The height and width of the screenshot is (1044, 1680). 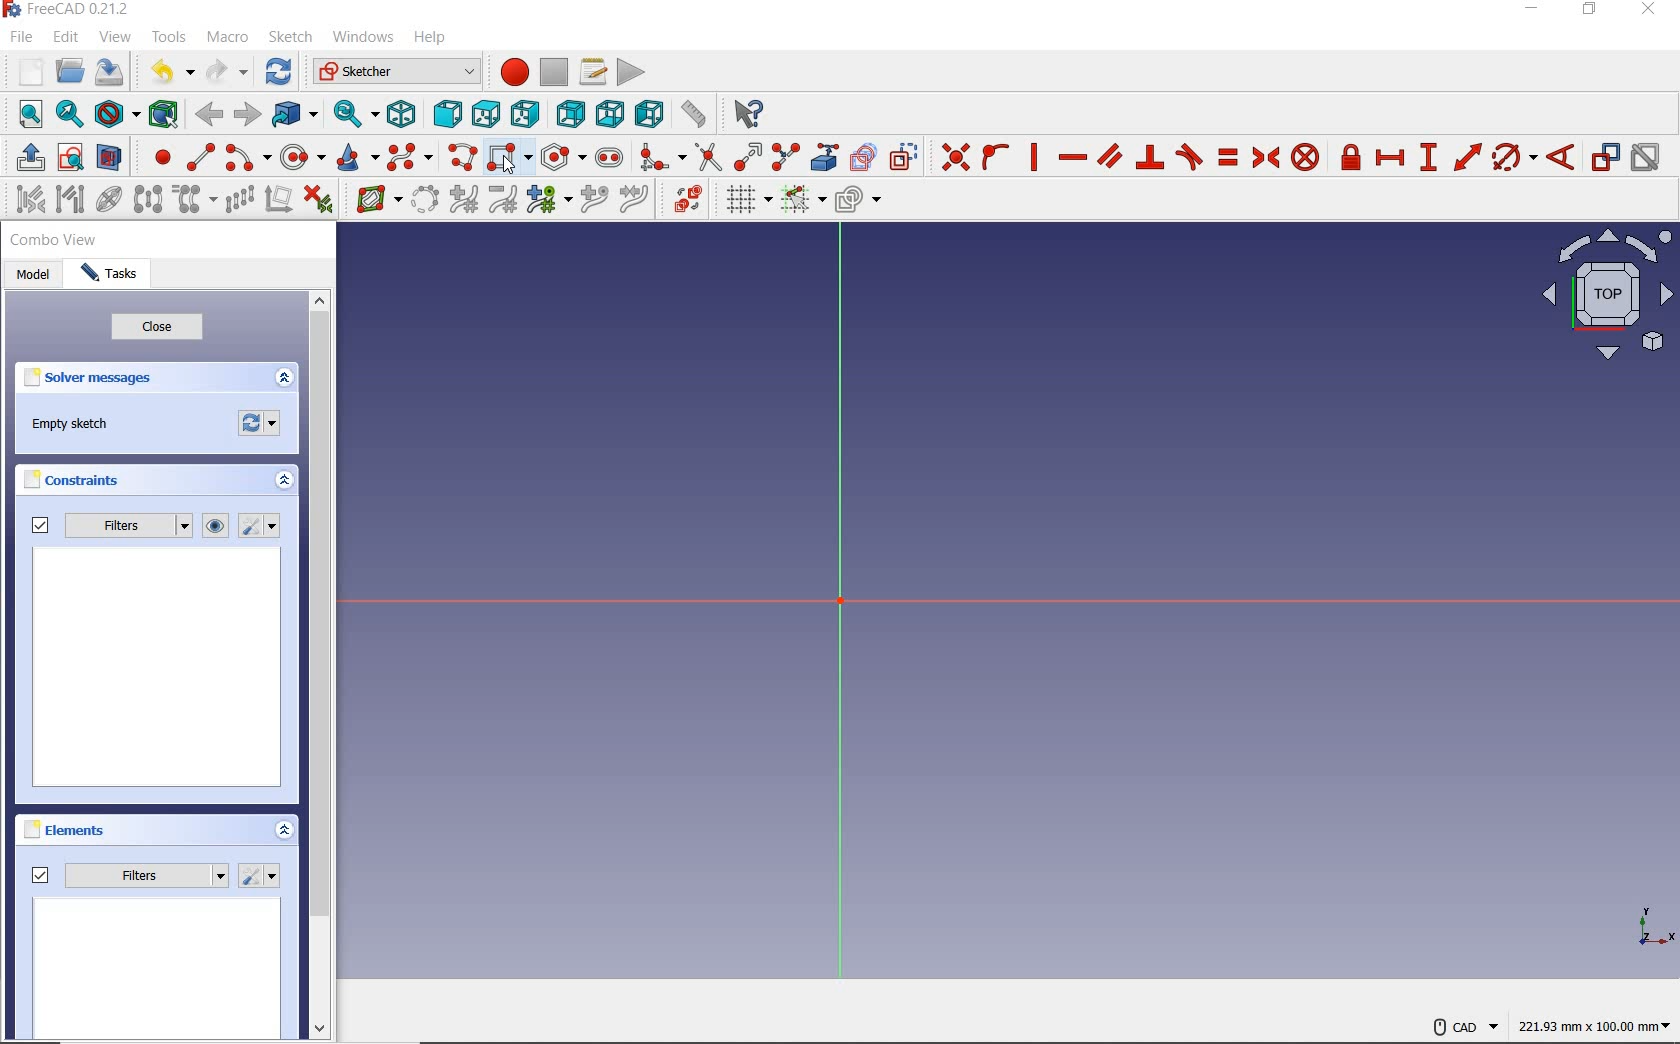 I want to click on select associated constraints, so click(x=25, y=201).